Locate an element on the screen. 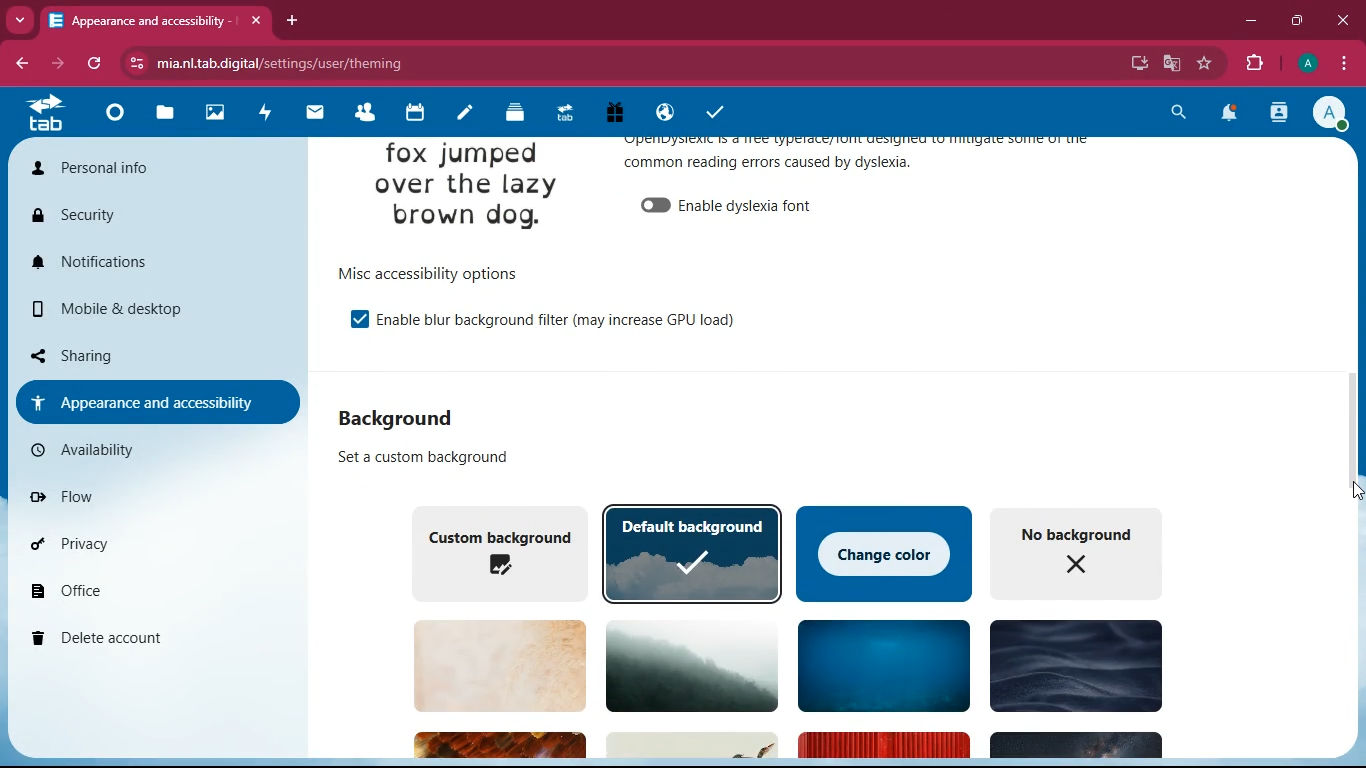 Image resolution: width=1366 pixels, height=768 pixels. security is located at coordinates (153, 218).